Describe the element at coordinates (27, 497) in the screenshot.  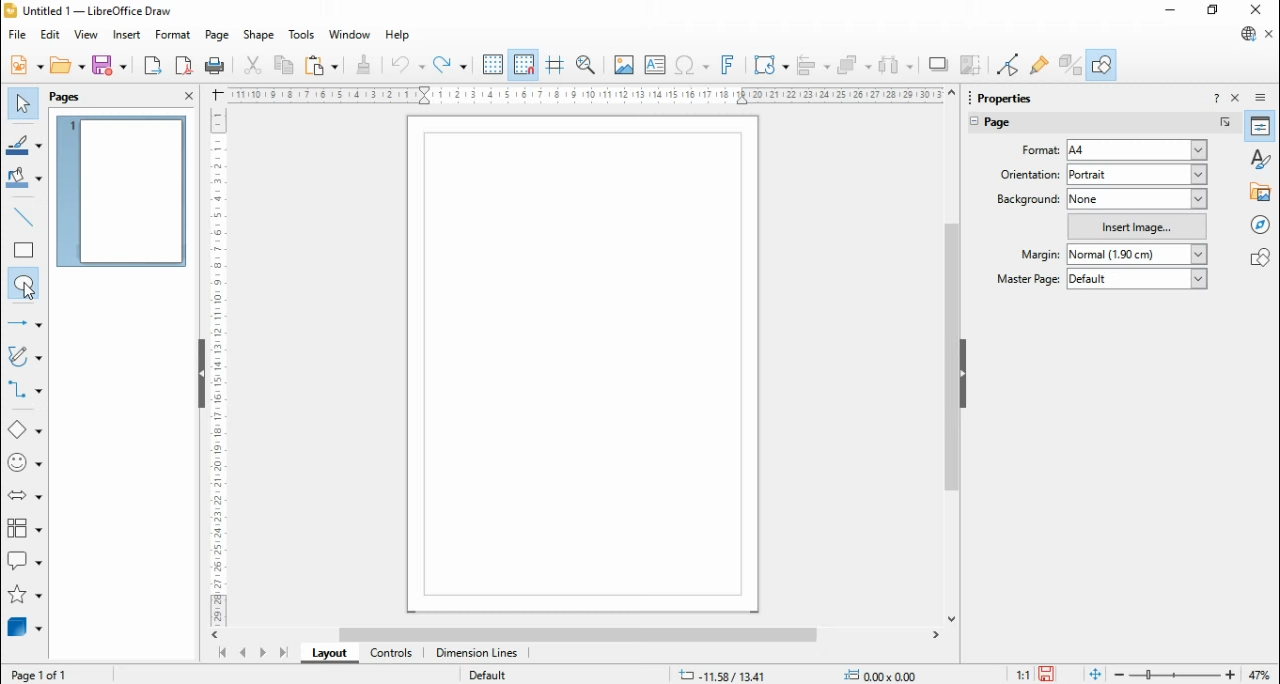
I see `block arrows` at that location.